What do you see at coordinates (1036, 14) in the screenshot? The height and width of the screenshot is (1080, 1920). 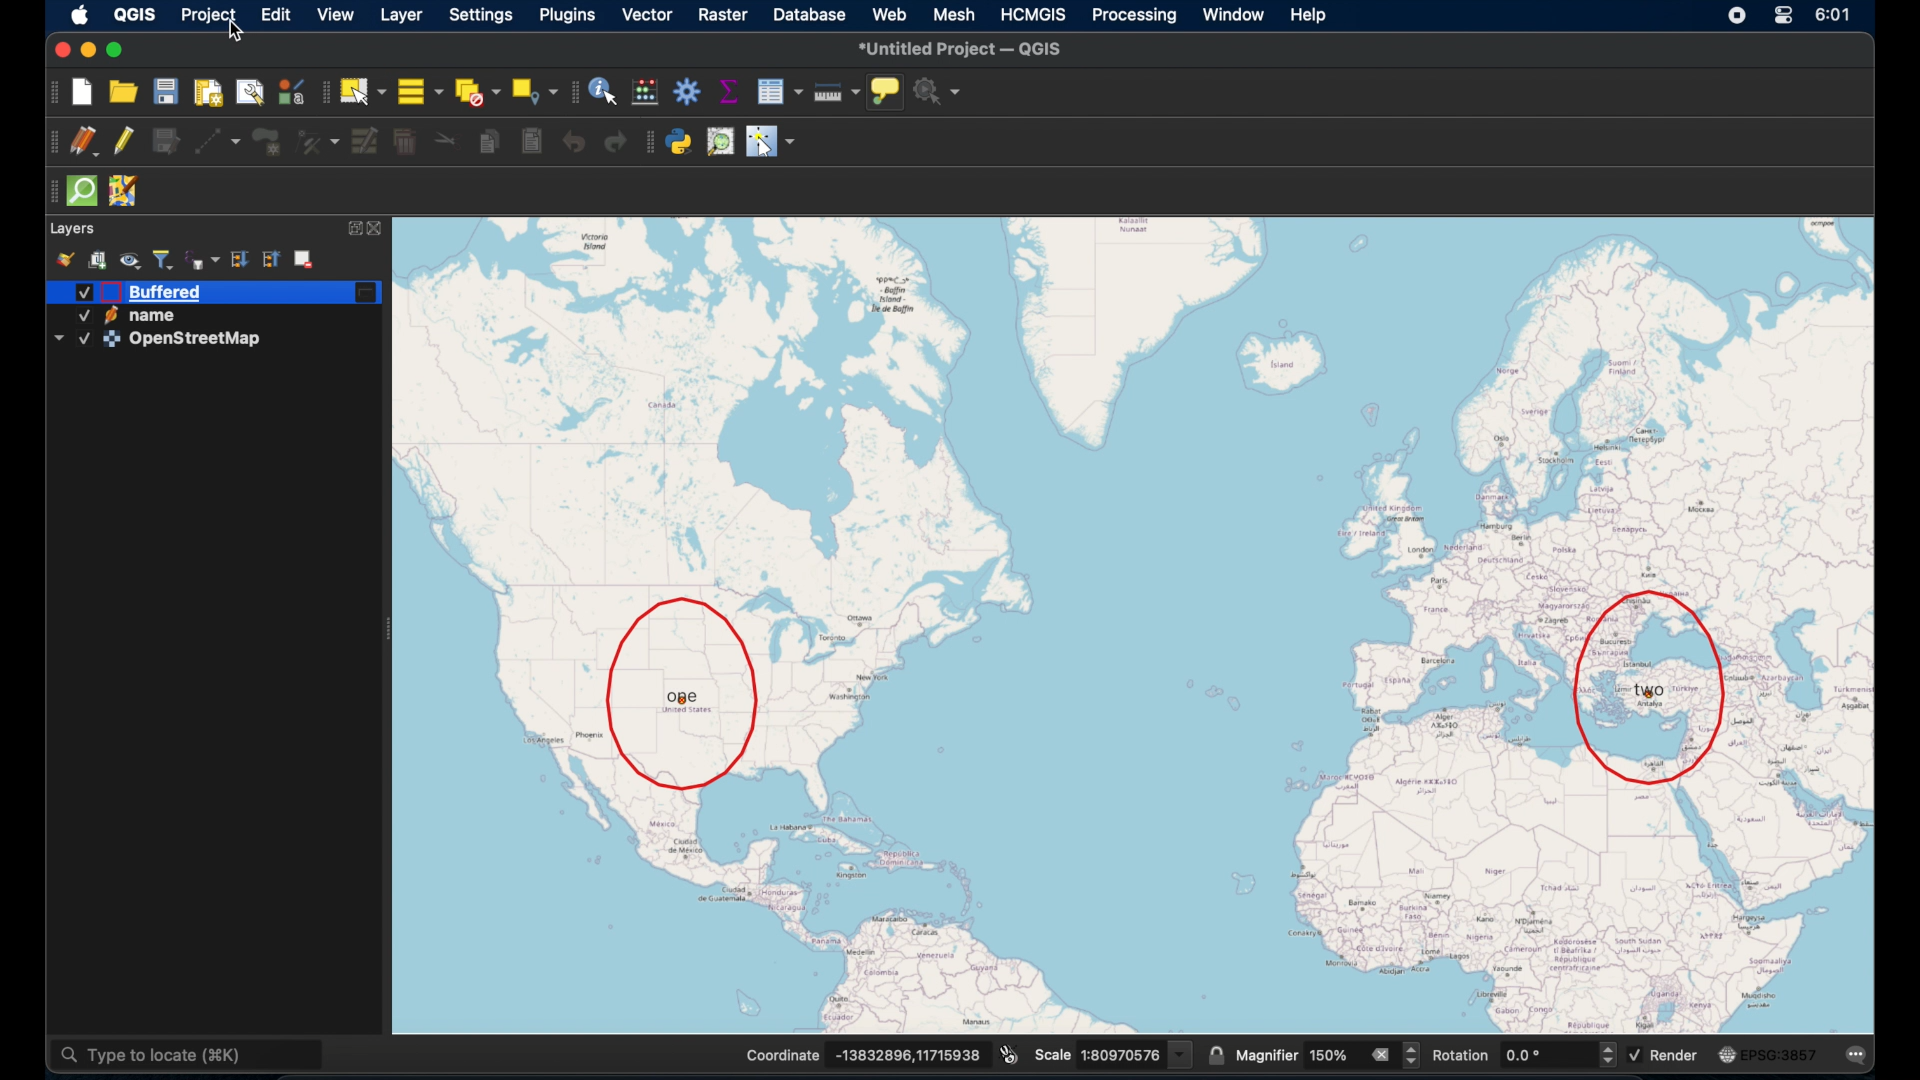 I see `HCMGIS` at bounding box center [1036, 14].